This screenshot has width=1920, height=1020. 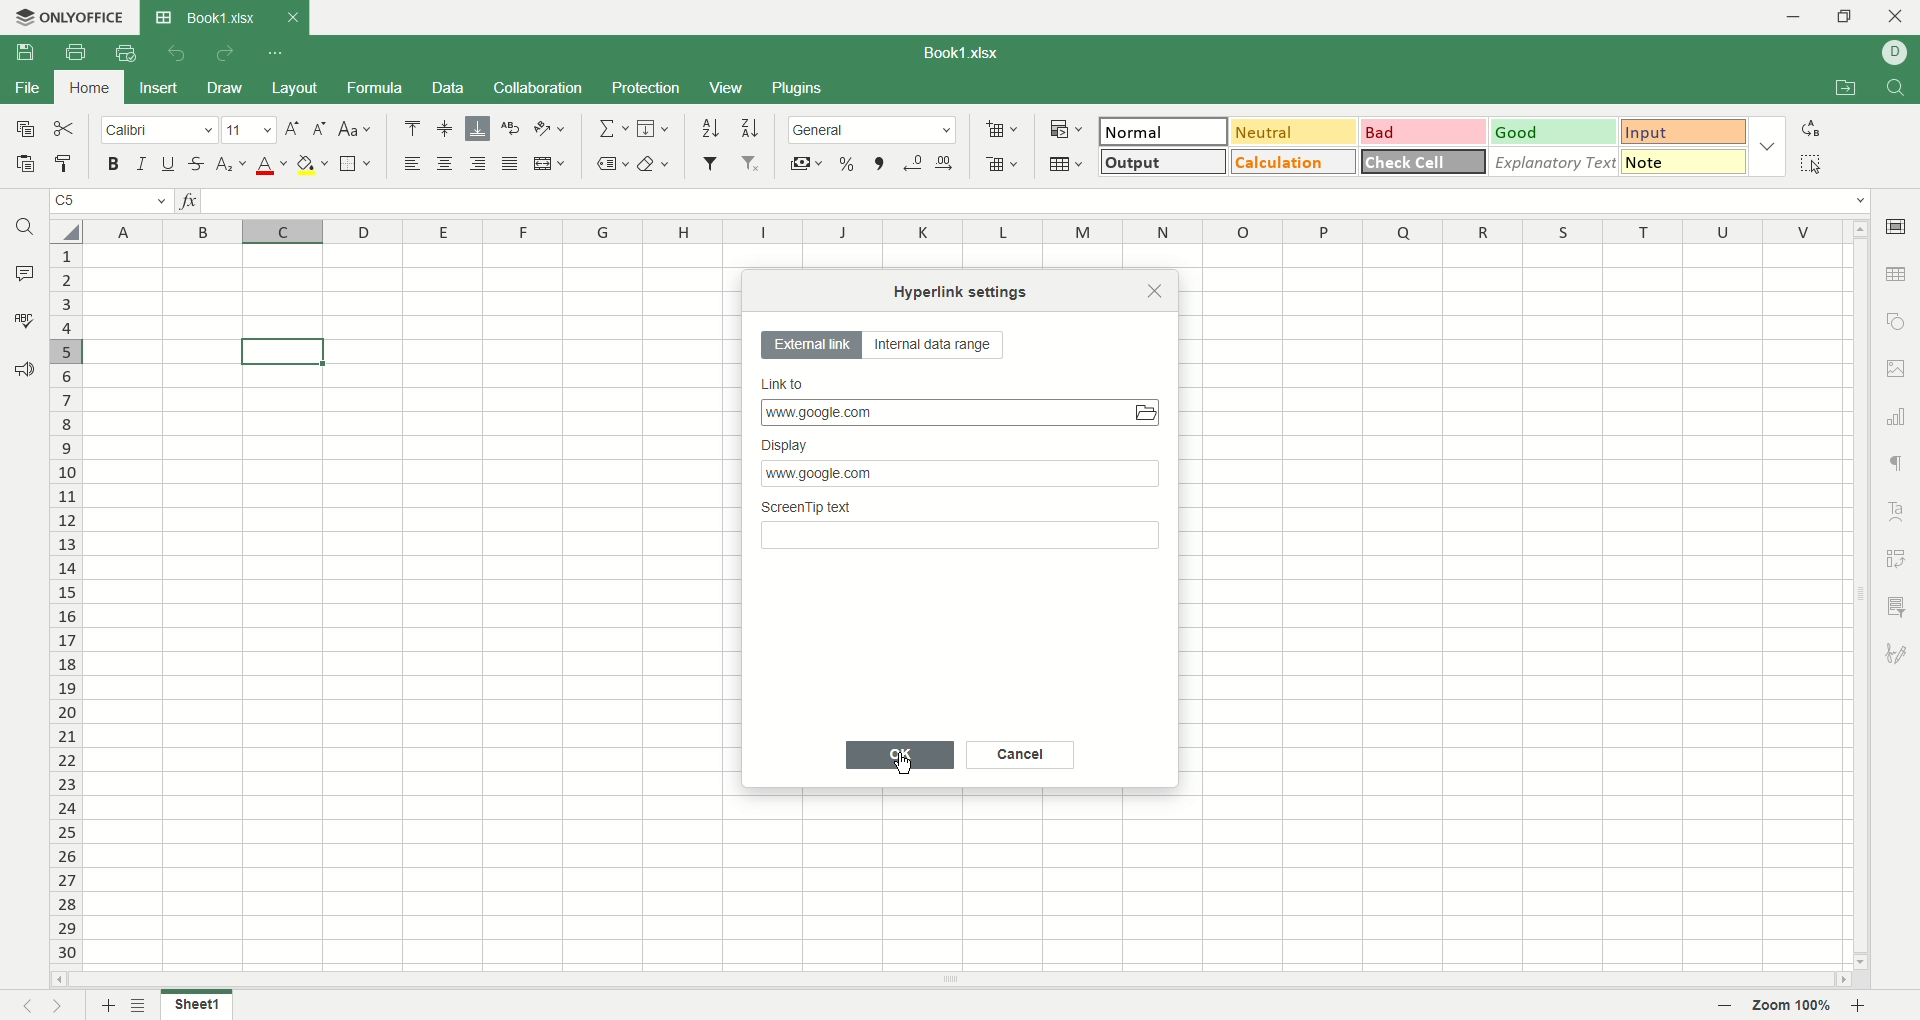 What do you see at coordinates (1066, 164) in the screenshot?
I see `format as table template` at bounding box center [1066, 164].